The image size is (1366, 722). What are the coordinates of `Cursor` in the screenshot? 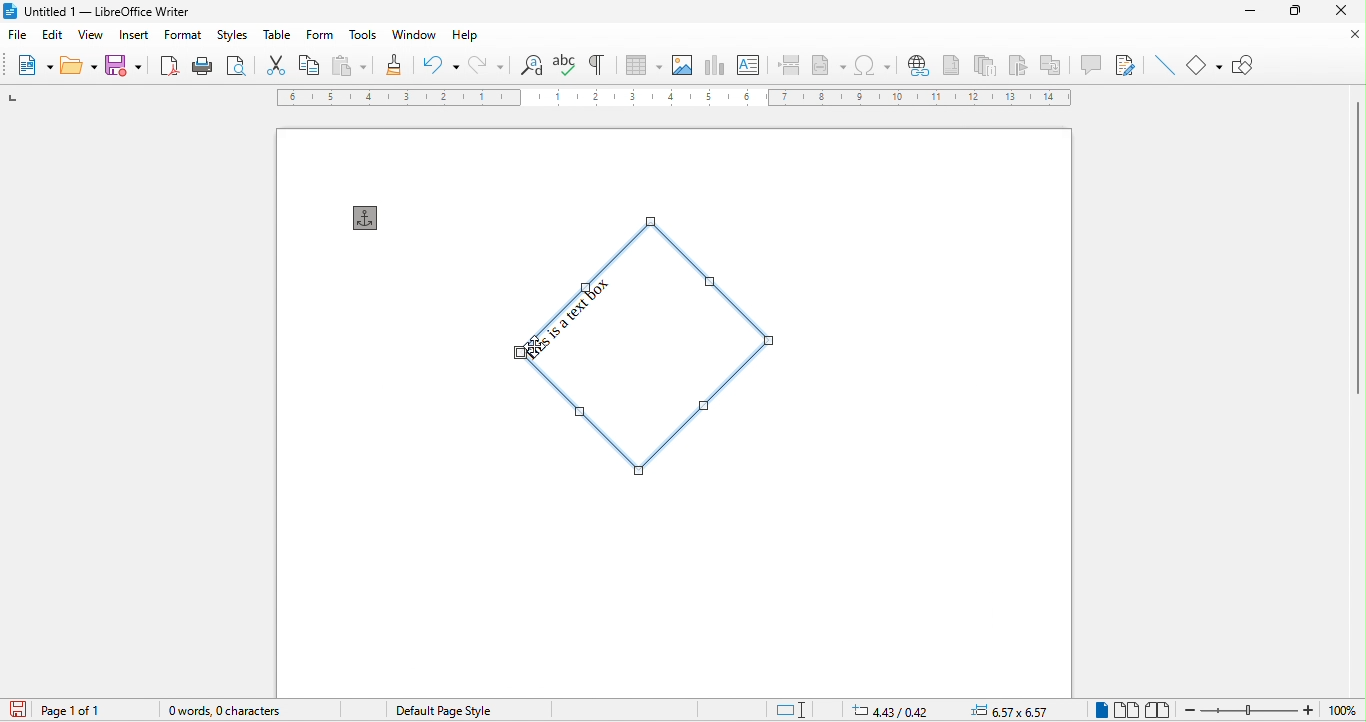 It's located at (535, 349).